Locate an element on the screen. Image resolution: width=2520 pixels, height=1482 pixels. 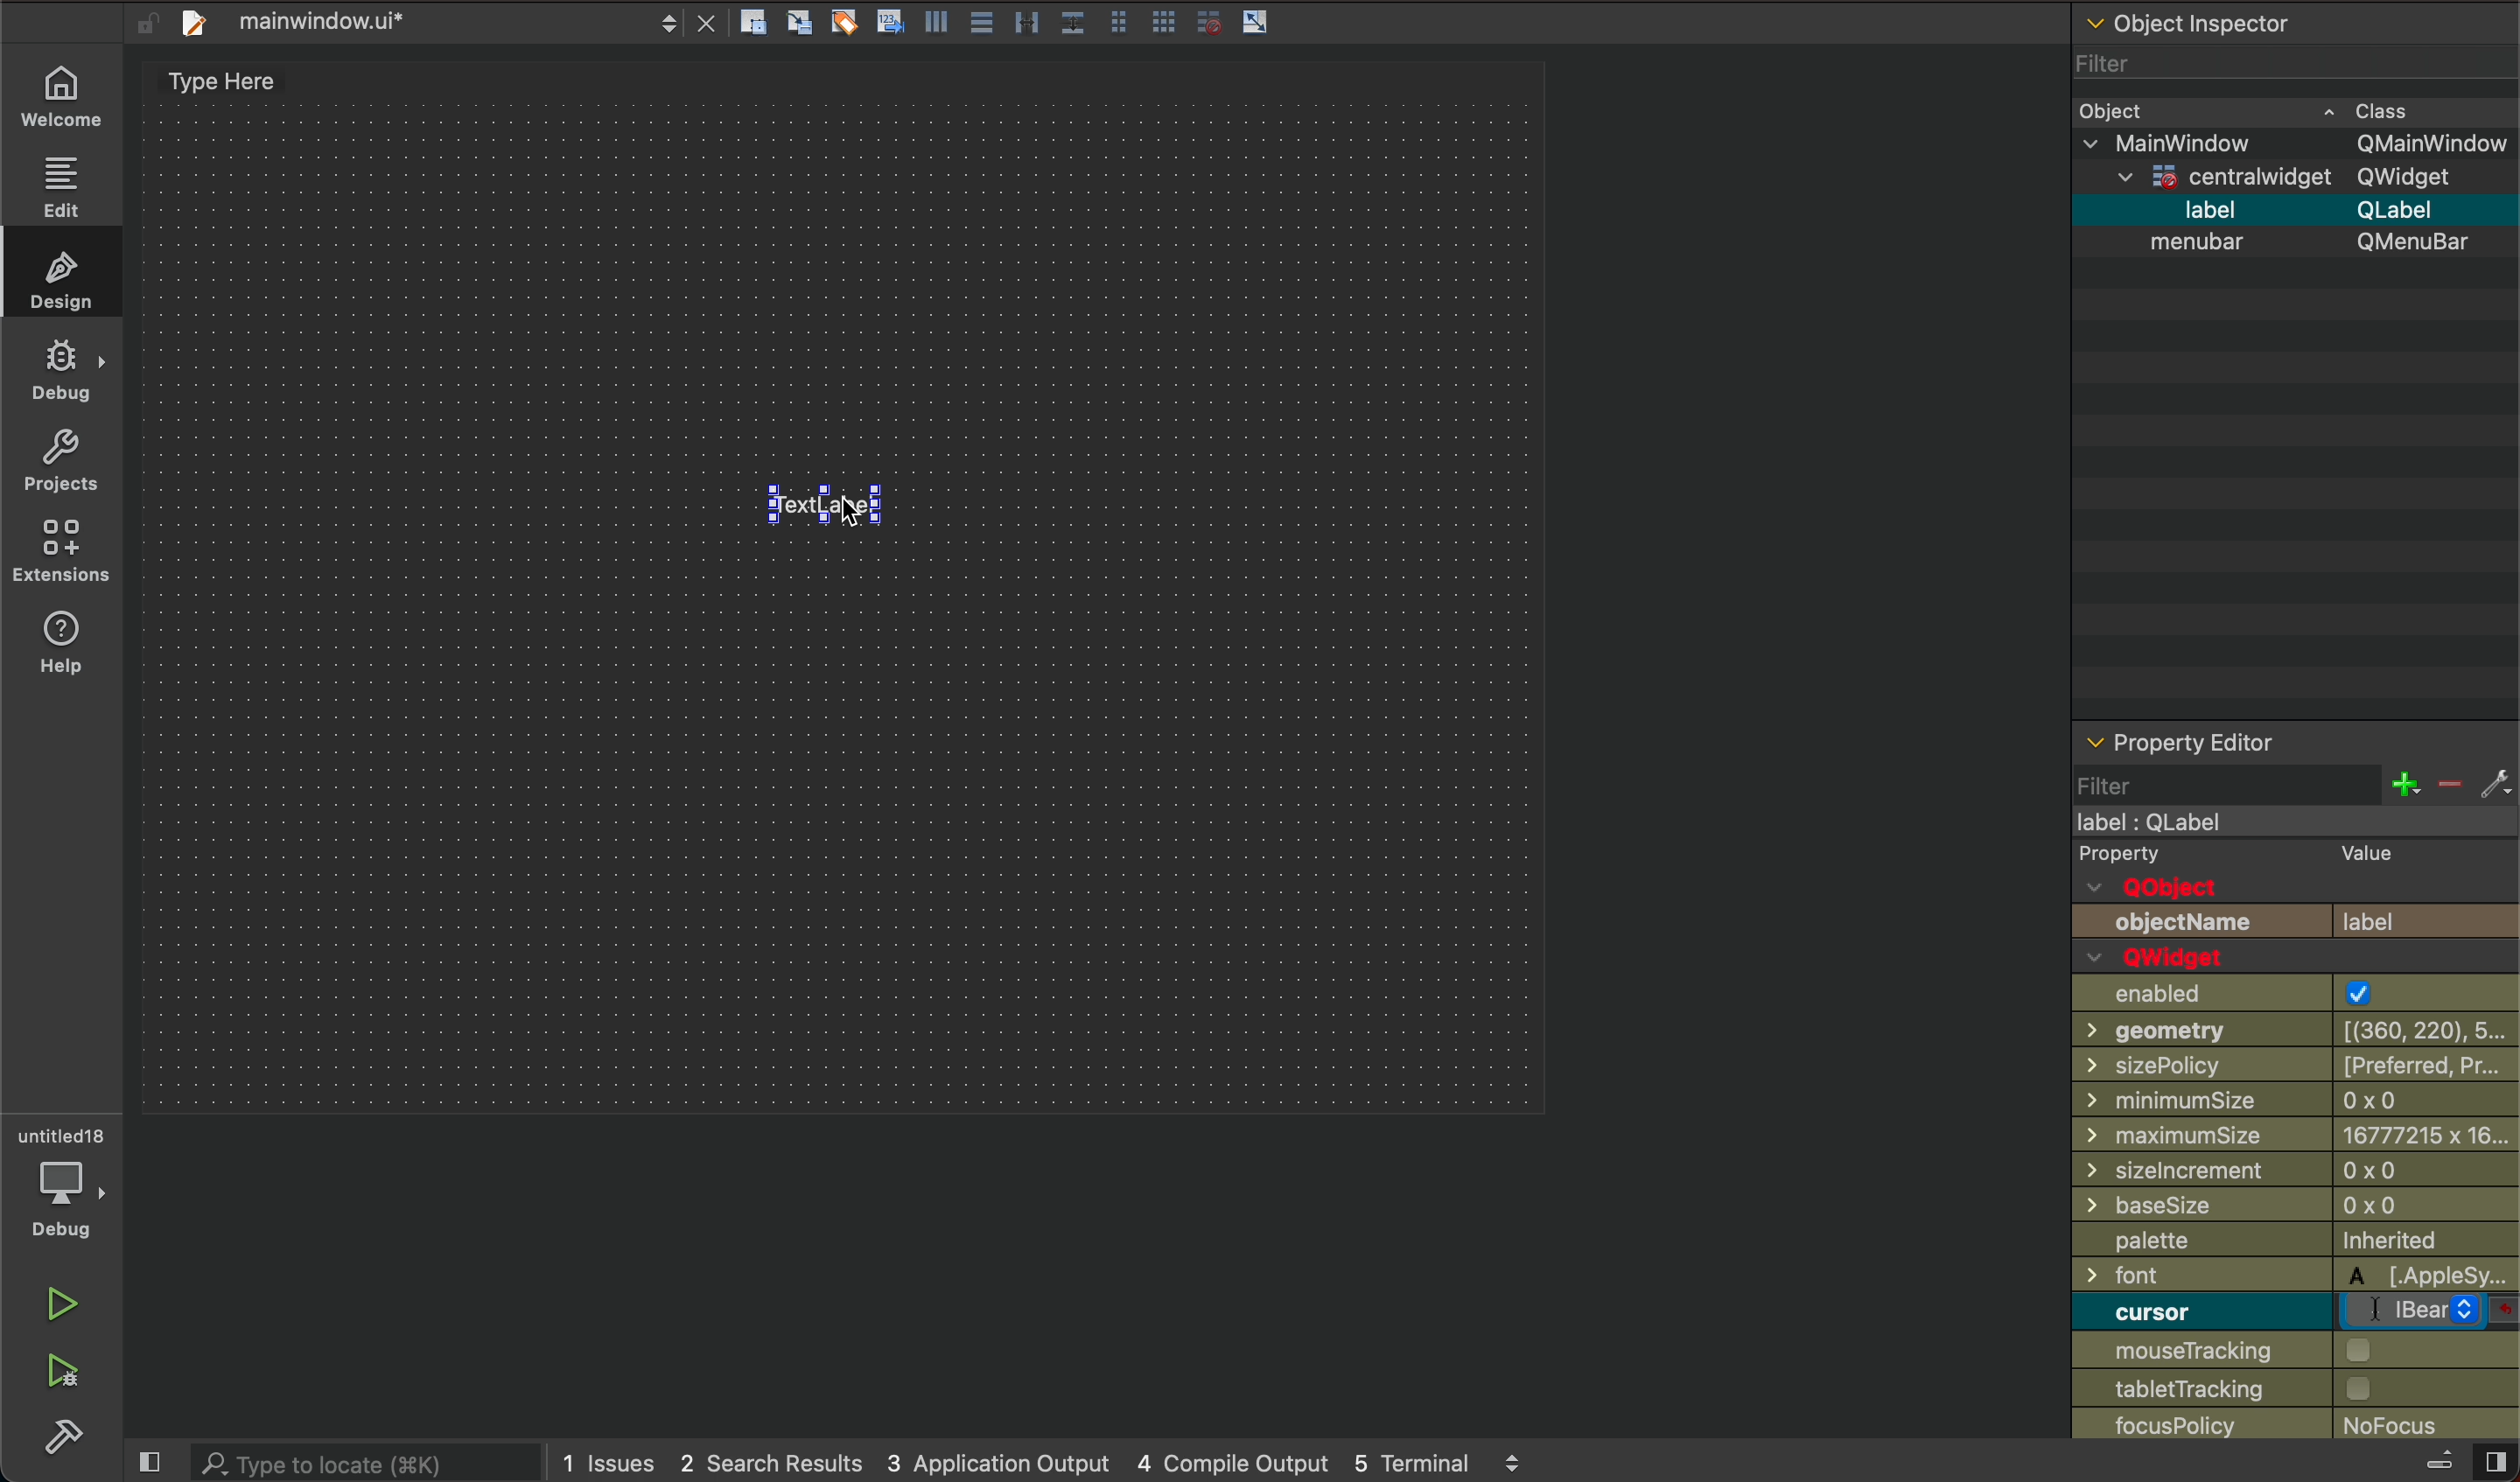
cass is located at coordinates (2397, 105).